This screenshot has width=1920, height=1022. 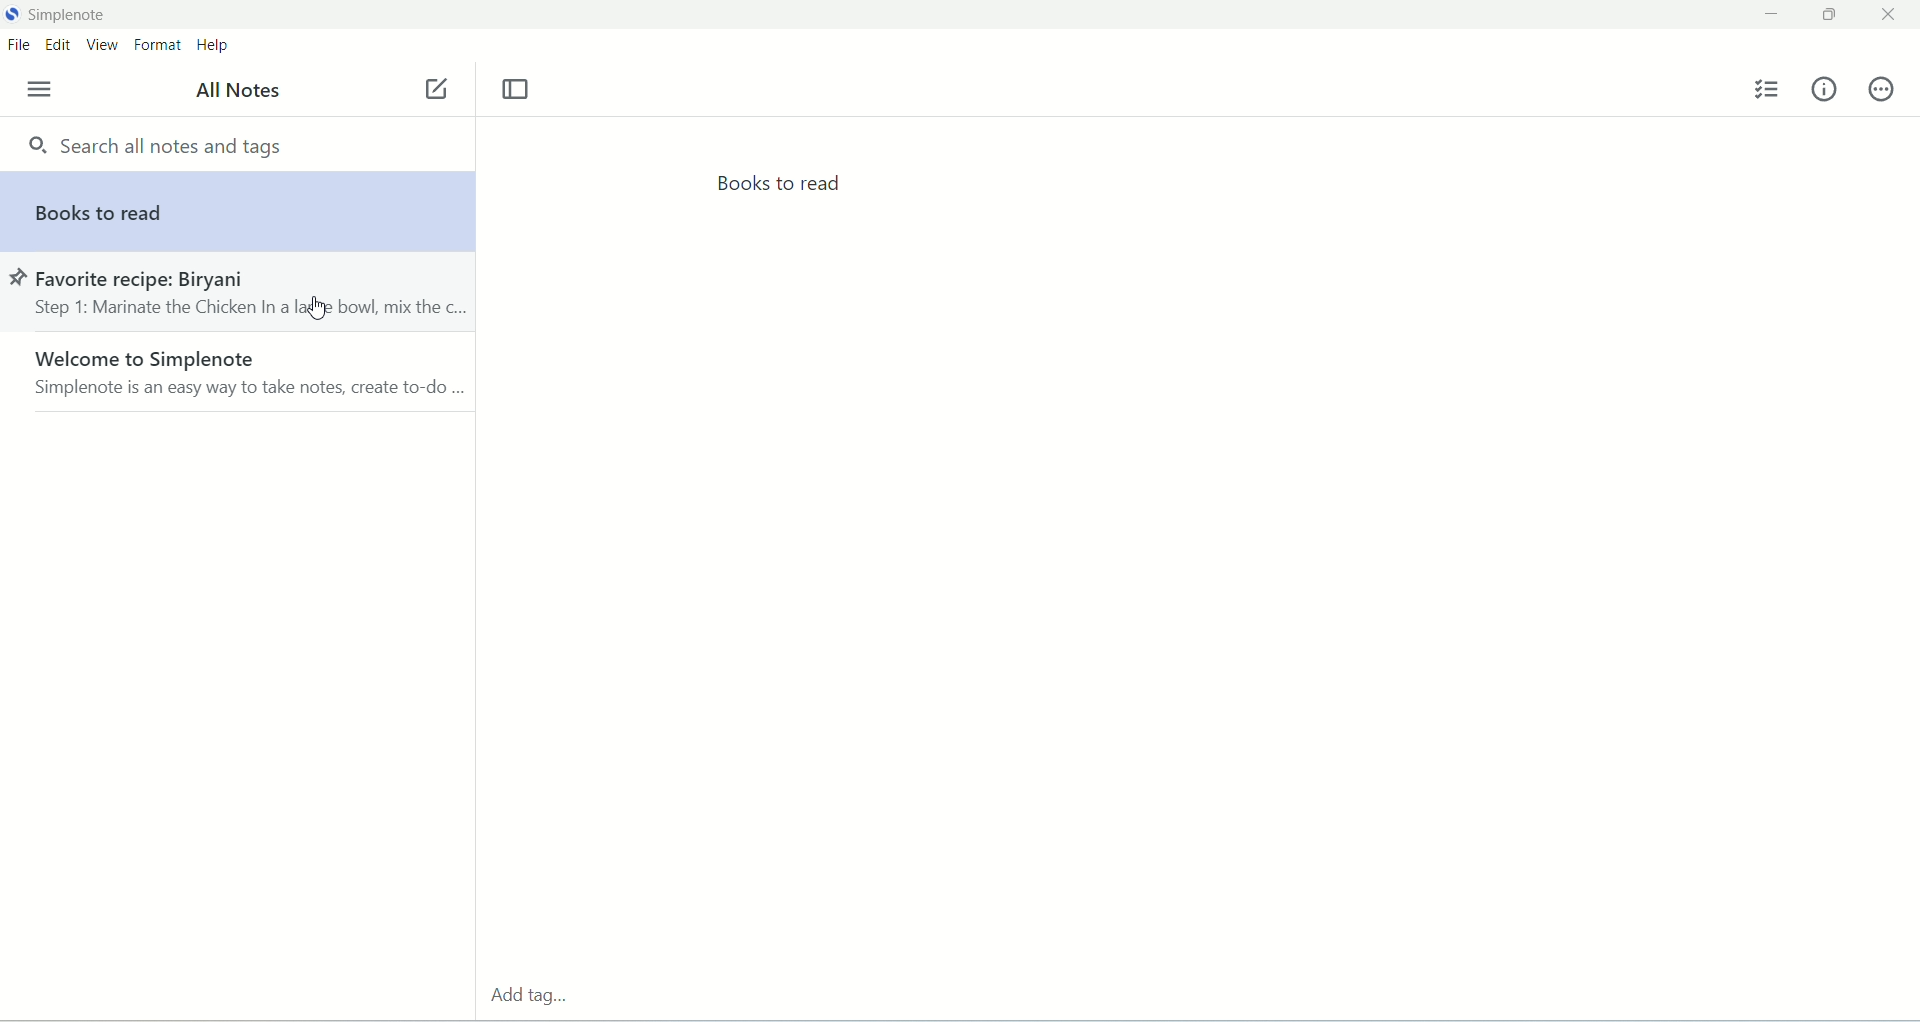 I want to click on minimize, so click(x=1768, y=15).